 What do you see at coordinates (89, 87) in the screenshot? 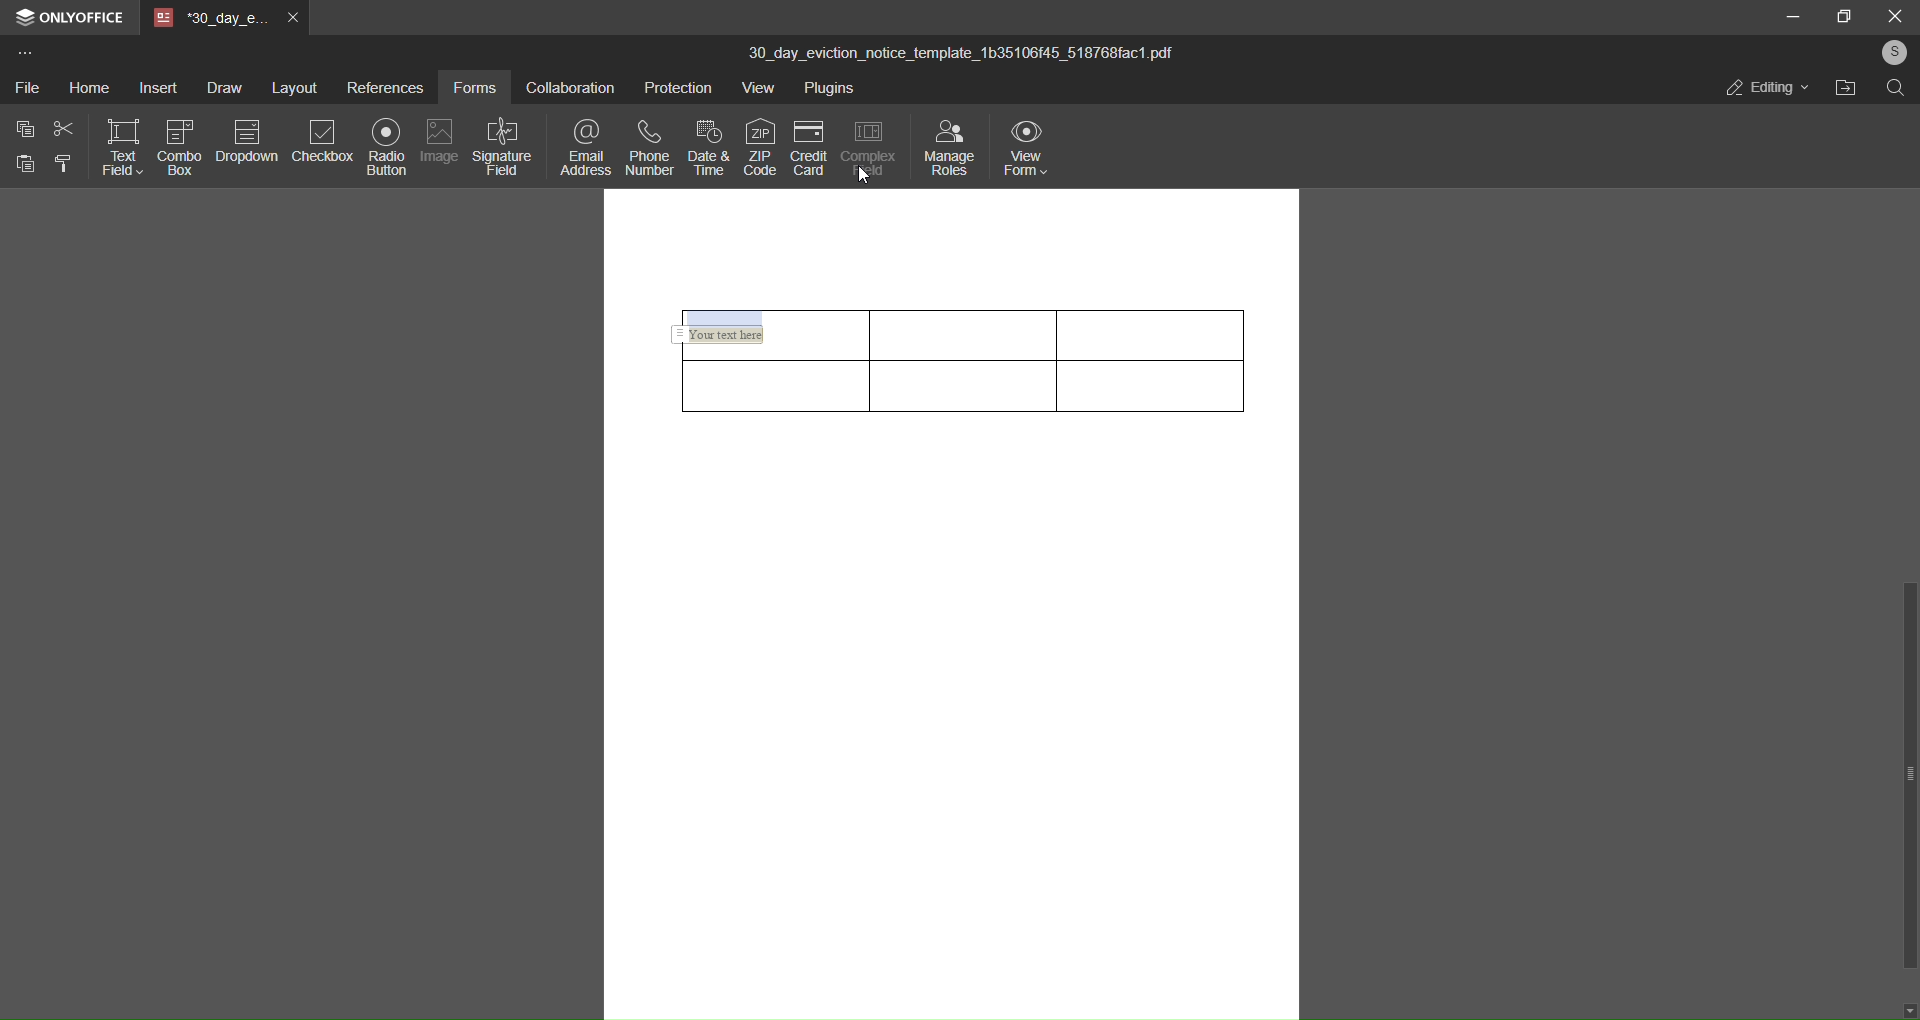
I see `home` at bounding box center [89, 87].